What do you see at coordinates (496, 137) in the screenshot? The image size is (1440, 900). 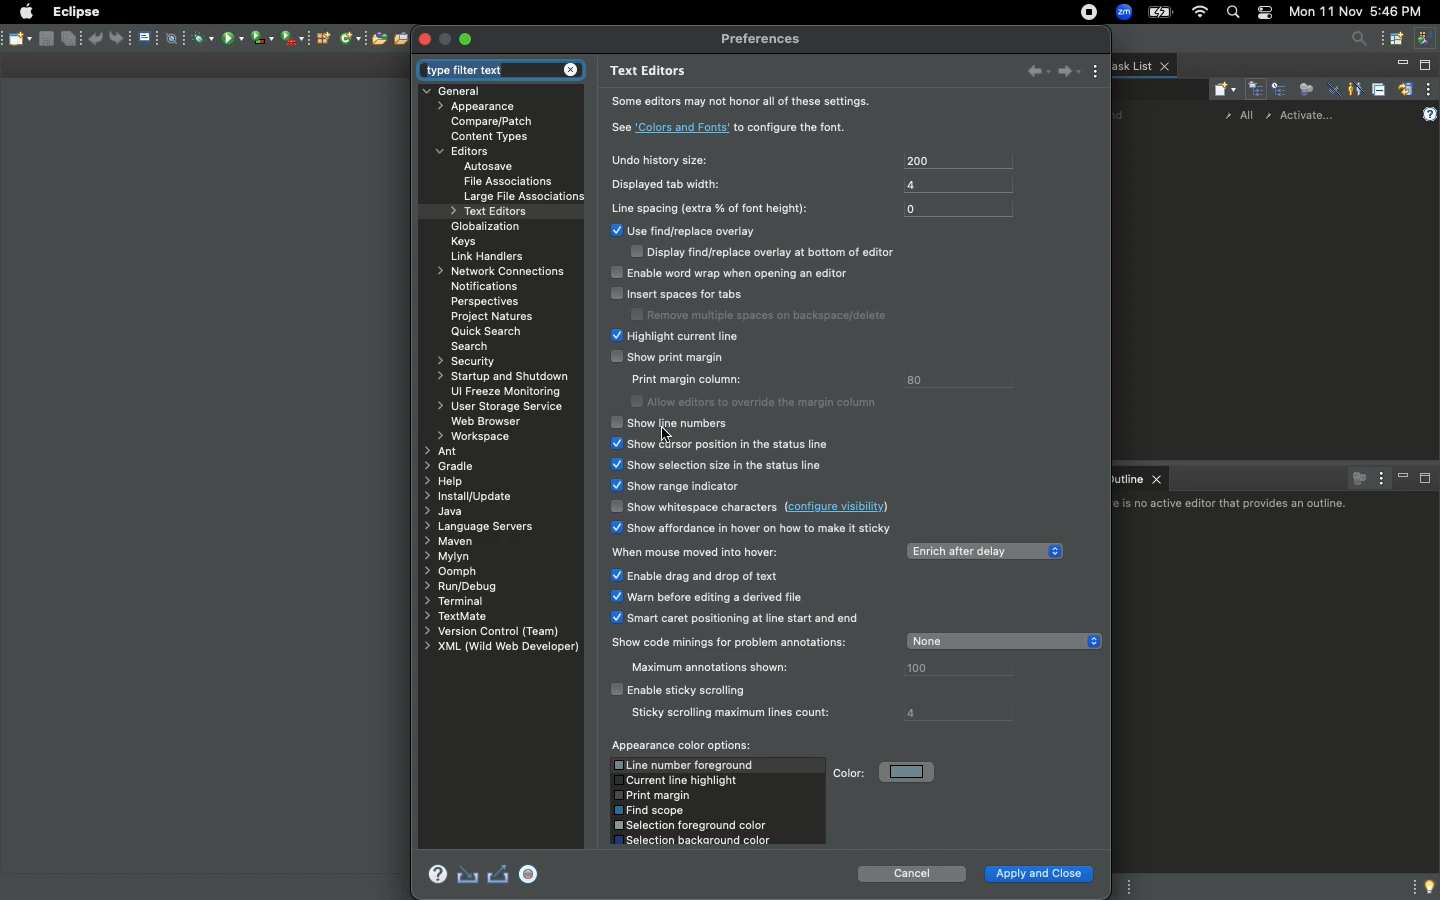 I see `Content types` at bounding box center [496, 137].